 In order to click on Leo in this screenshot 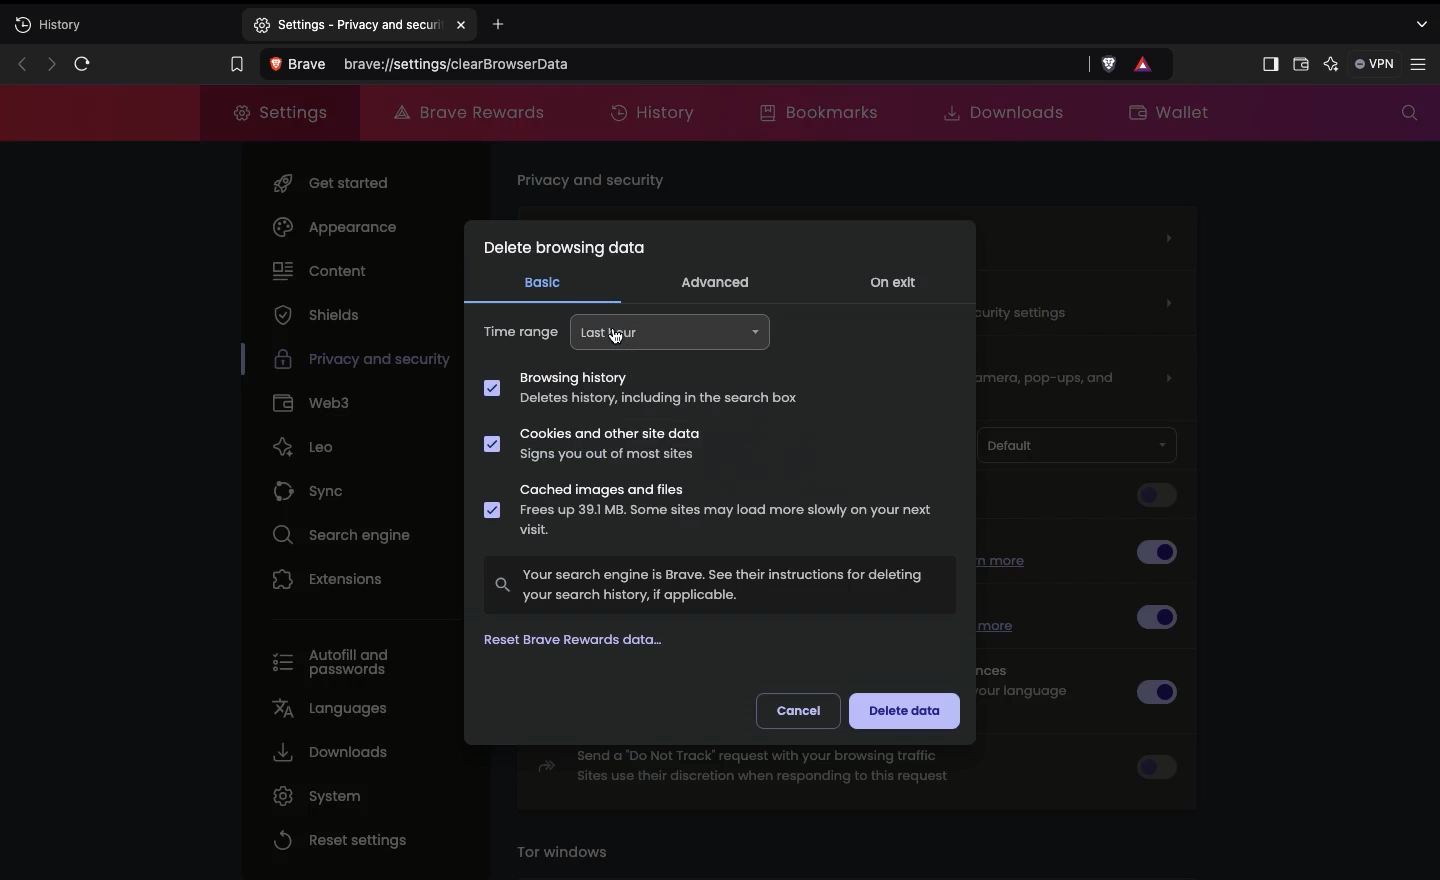, I will do `click(313, 446)`.